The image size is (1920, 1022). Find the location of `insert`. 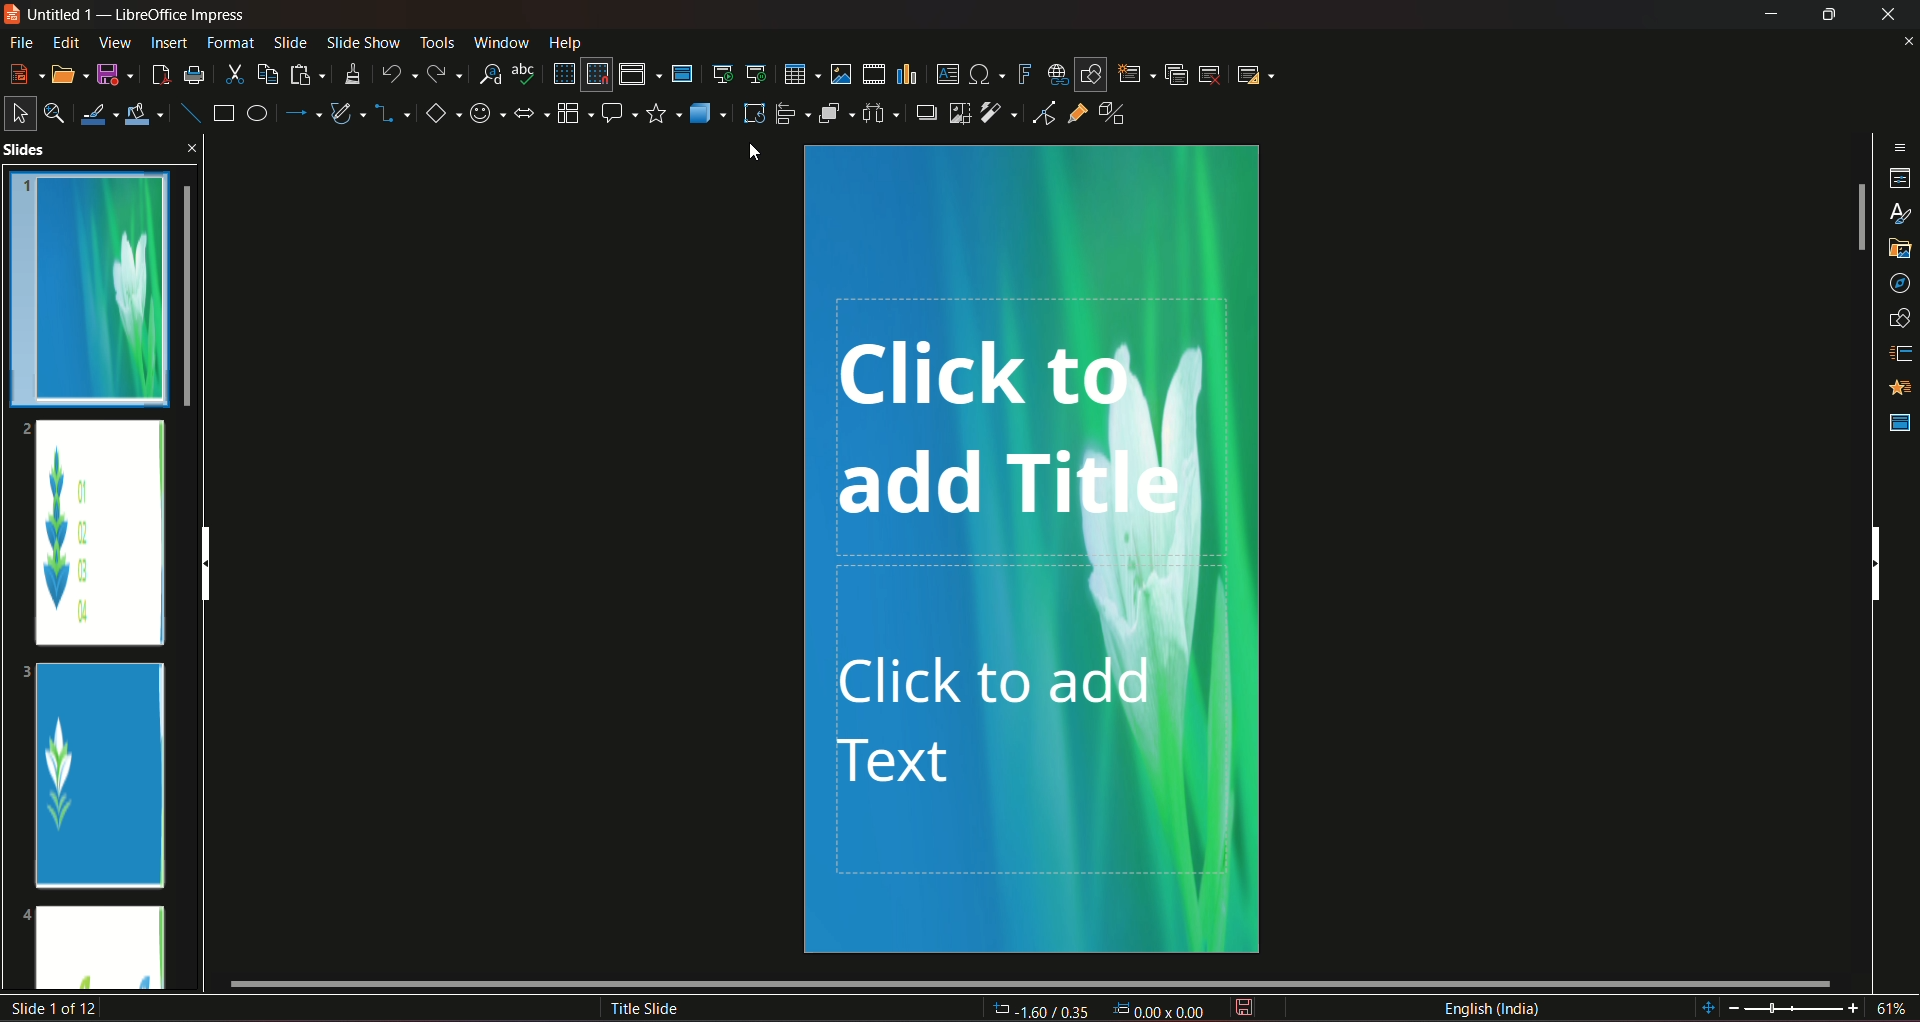

insert is located at coordinates (166, 42).